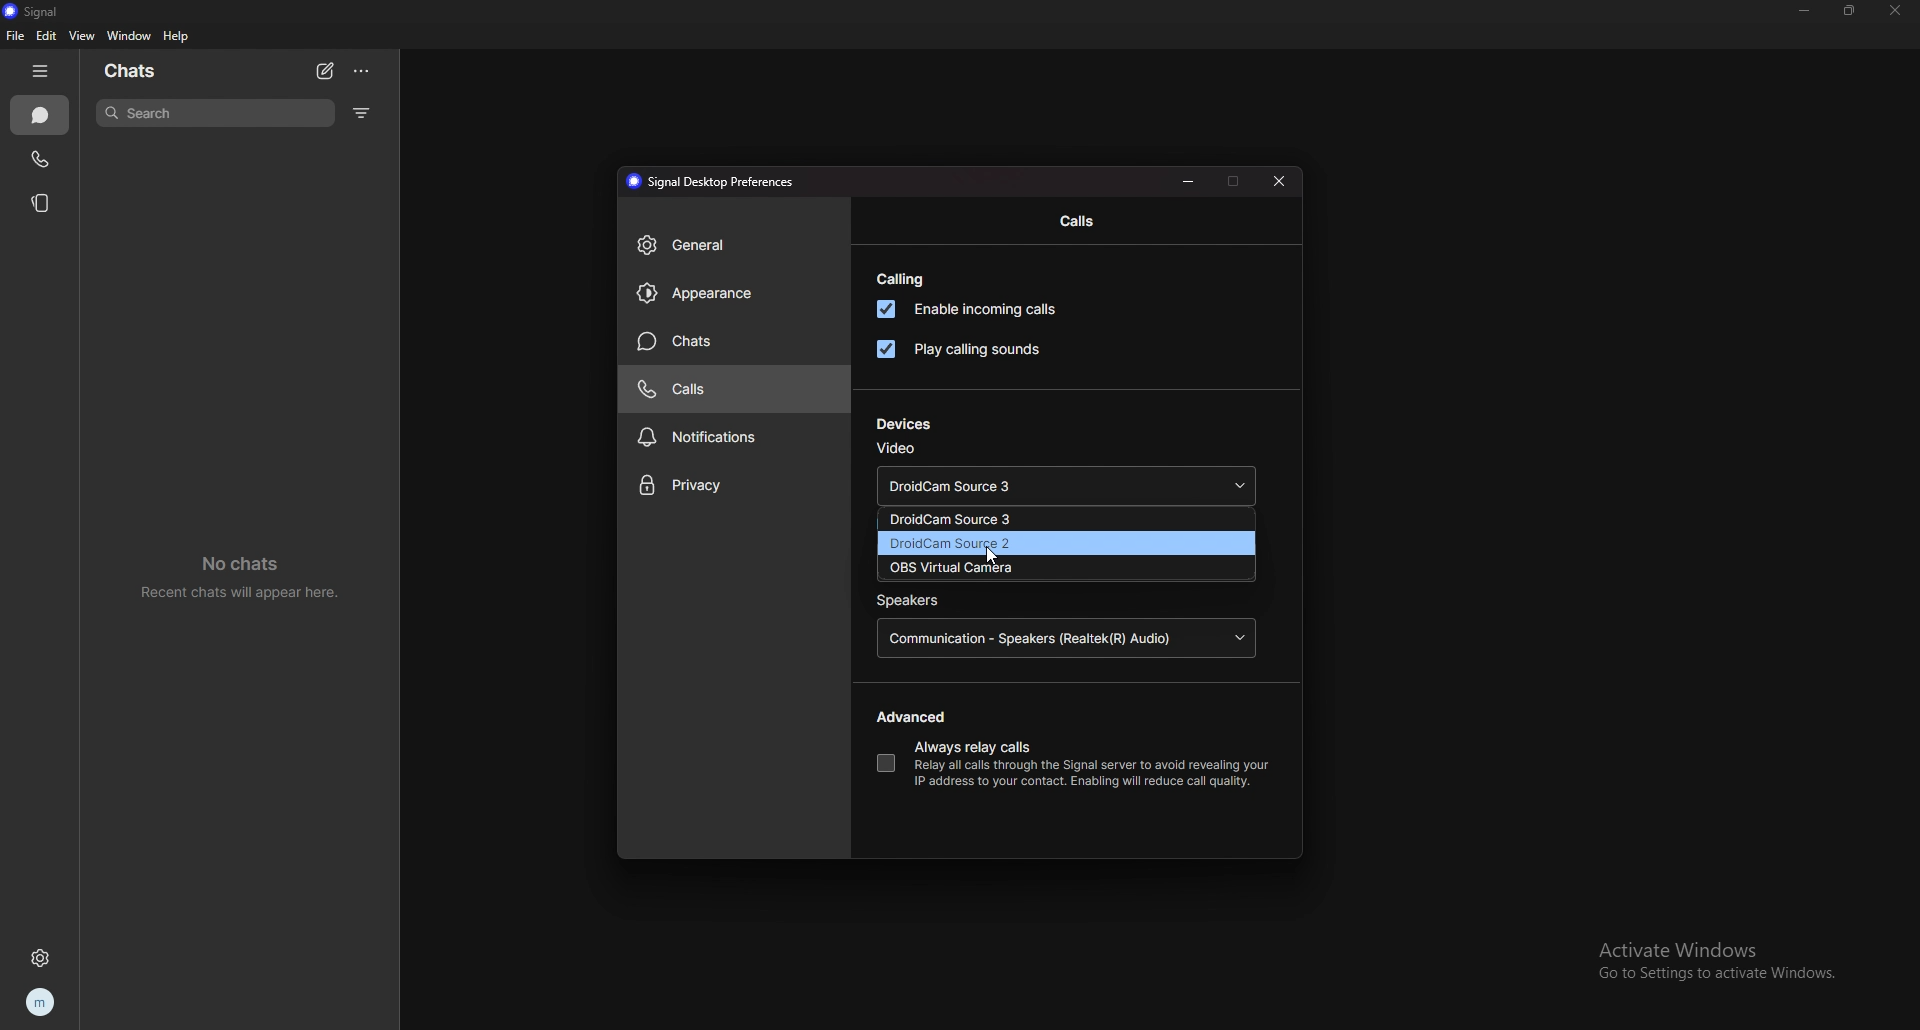 Image resolution: width=1920 pixels, height=1030 pixels. I want to click on source, so click(1066, 567).